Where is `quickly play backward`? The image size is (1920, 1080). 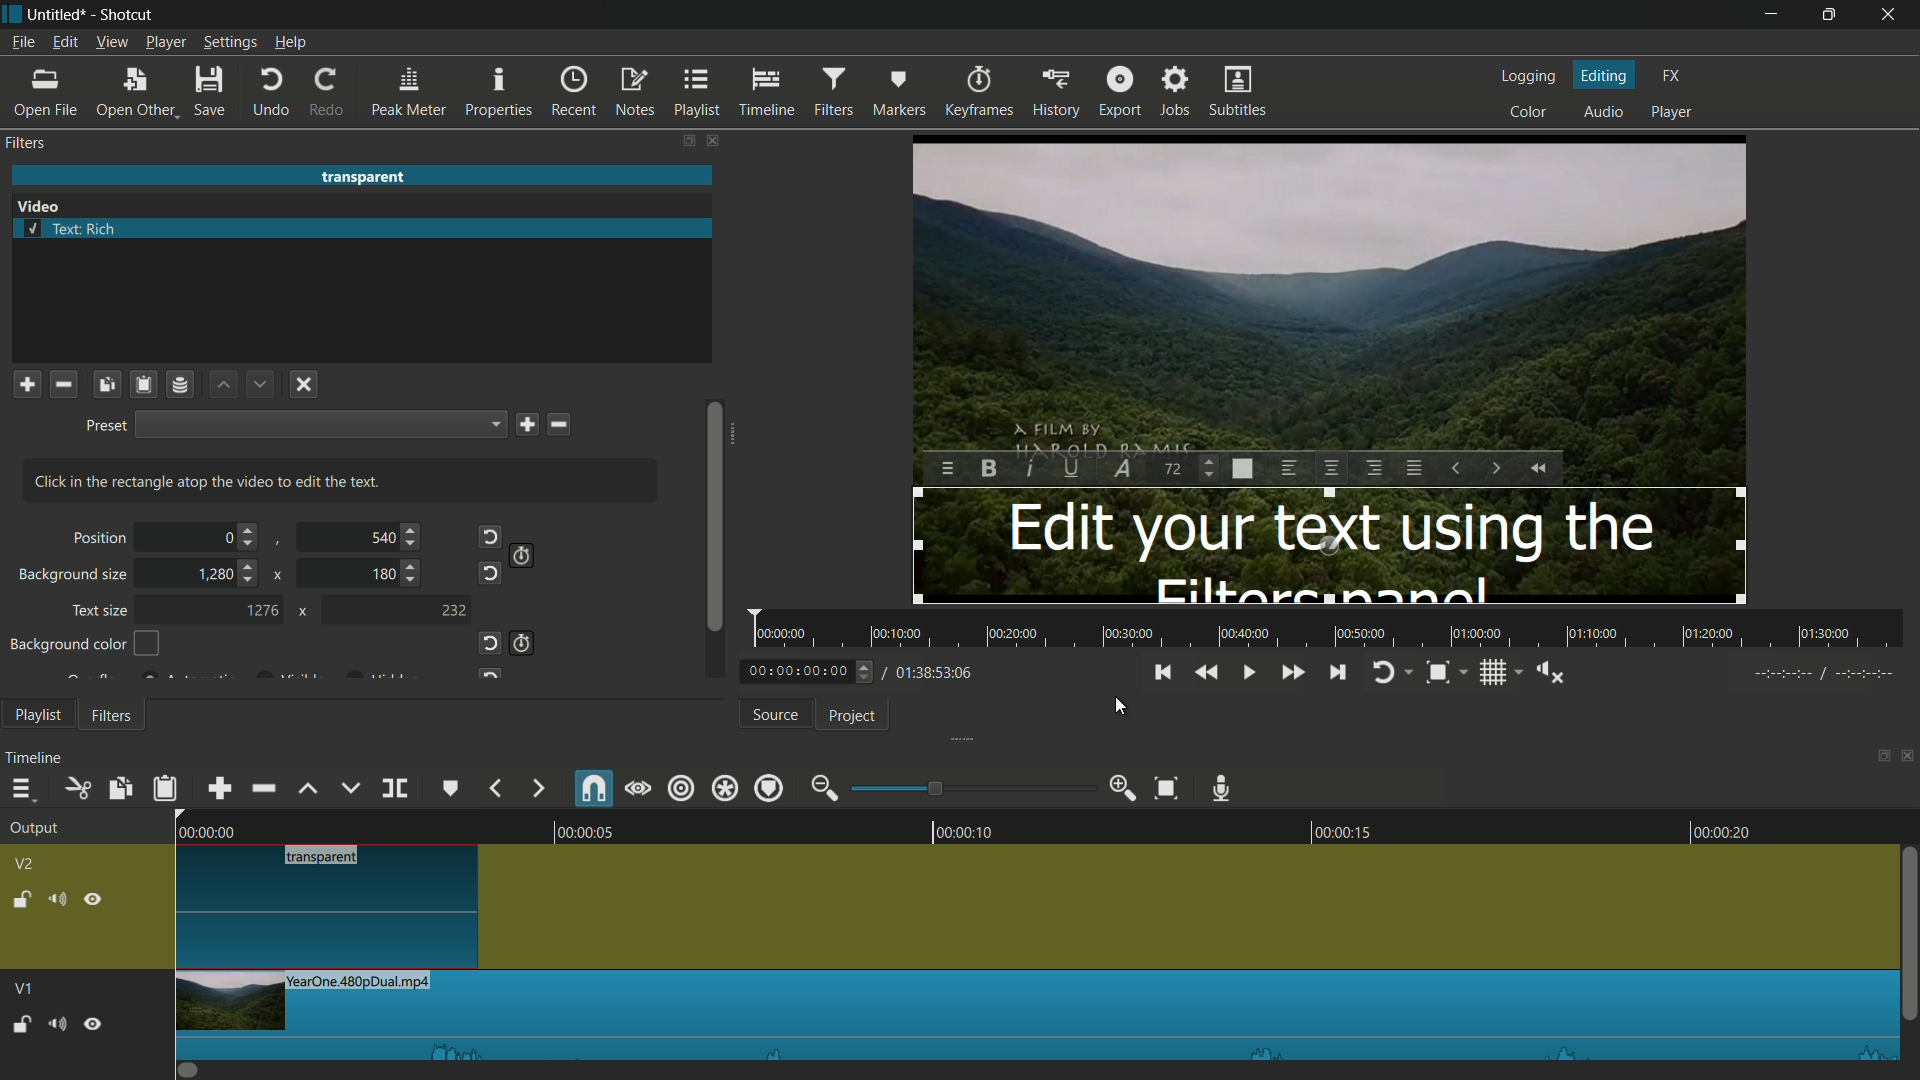 quickly play backward is located at coordinates (1539, 468).